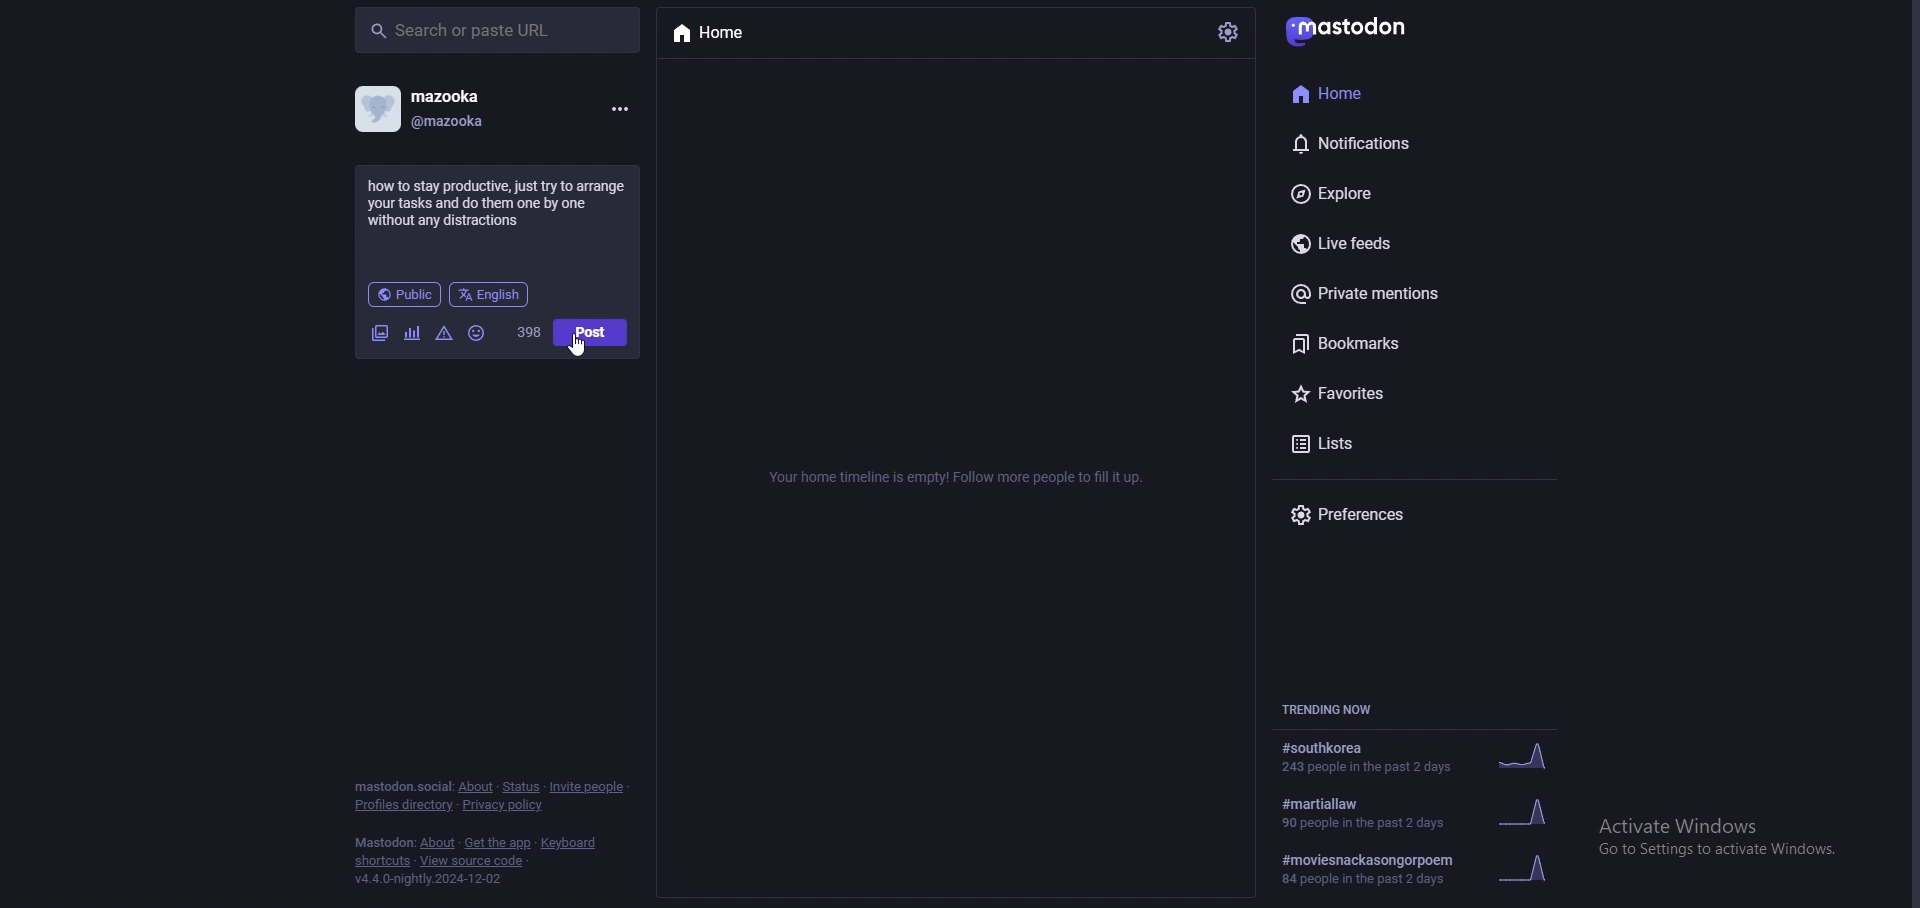 The width and height of the screenshot is (1920, 908). Describe the element at coordinates (620, 110) in the screenshot. I see `menu` at that location.